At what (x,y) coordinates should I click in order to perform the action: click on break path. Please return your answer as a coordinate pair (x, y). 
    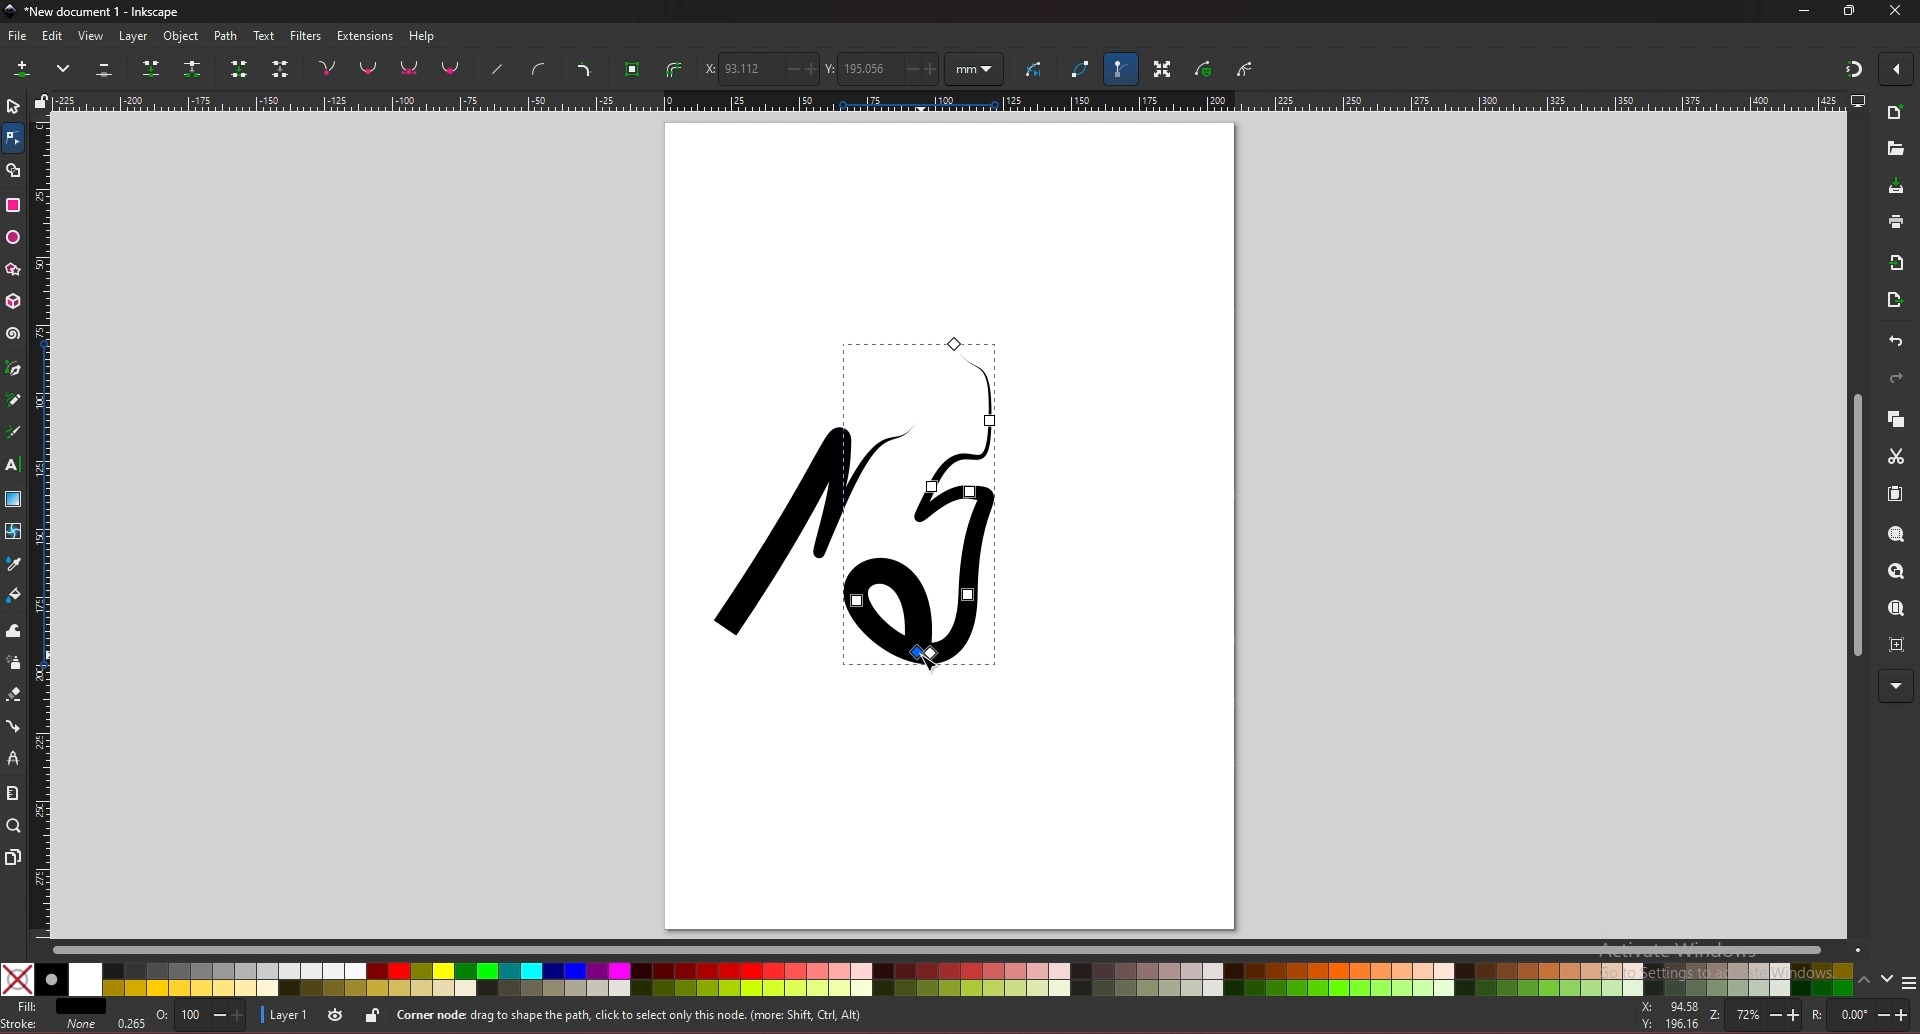
    Looking at the image, I should click on (192, 68).